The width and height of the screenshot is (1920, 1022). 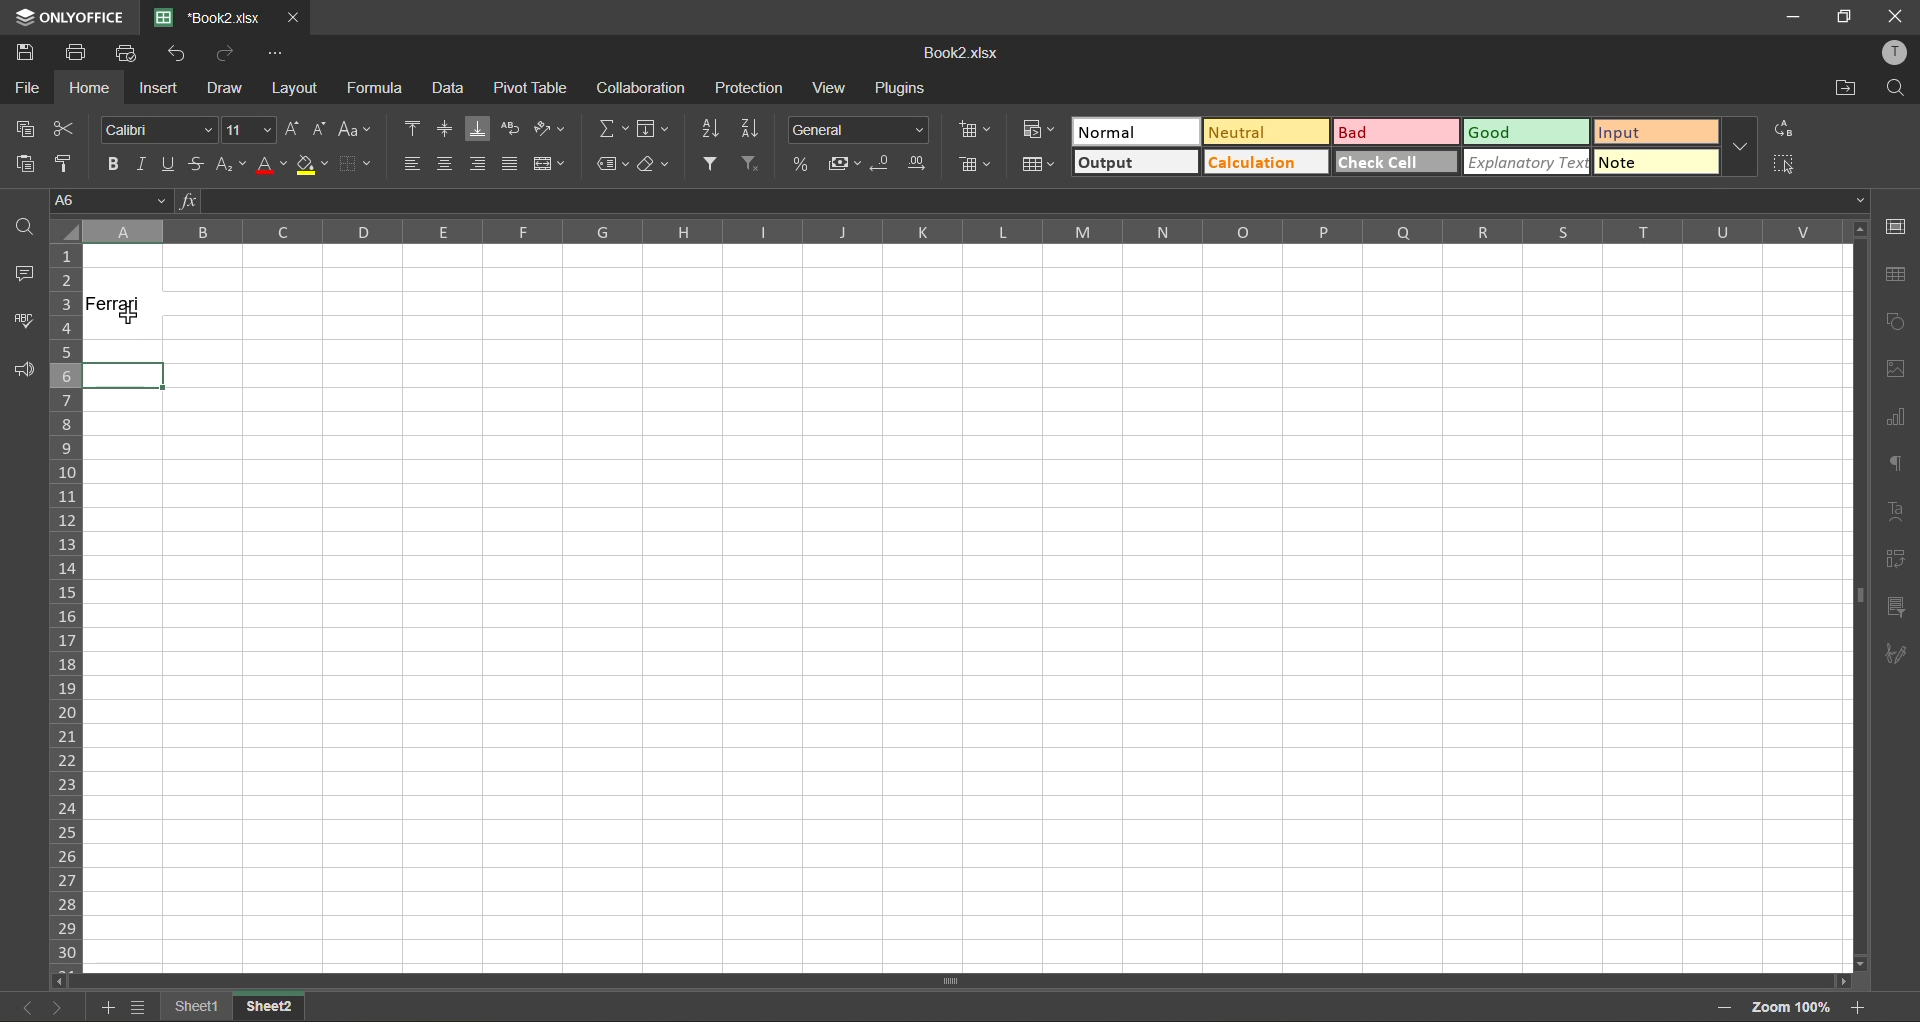 What do you see at coordinates (67, 165) in the screenshot?
I see `copy style` at bounding box center [67, 165].